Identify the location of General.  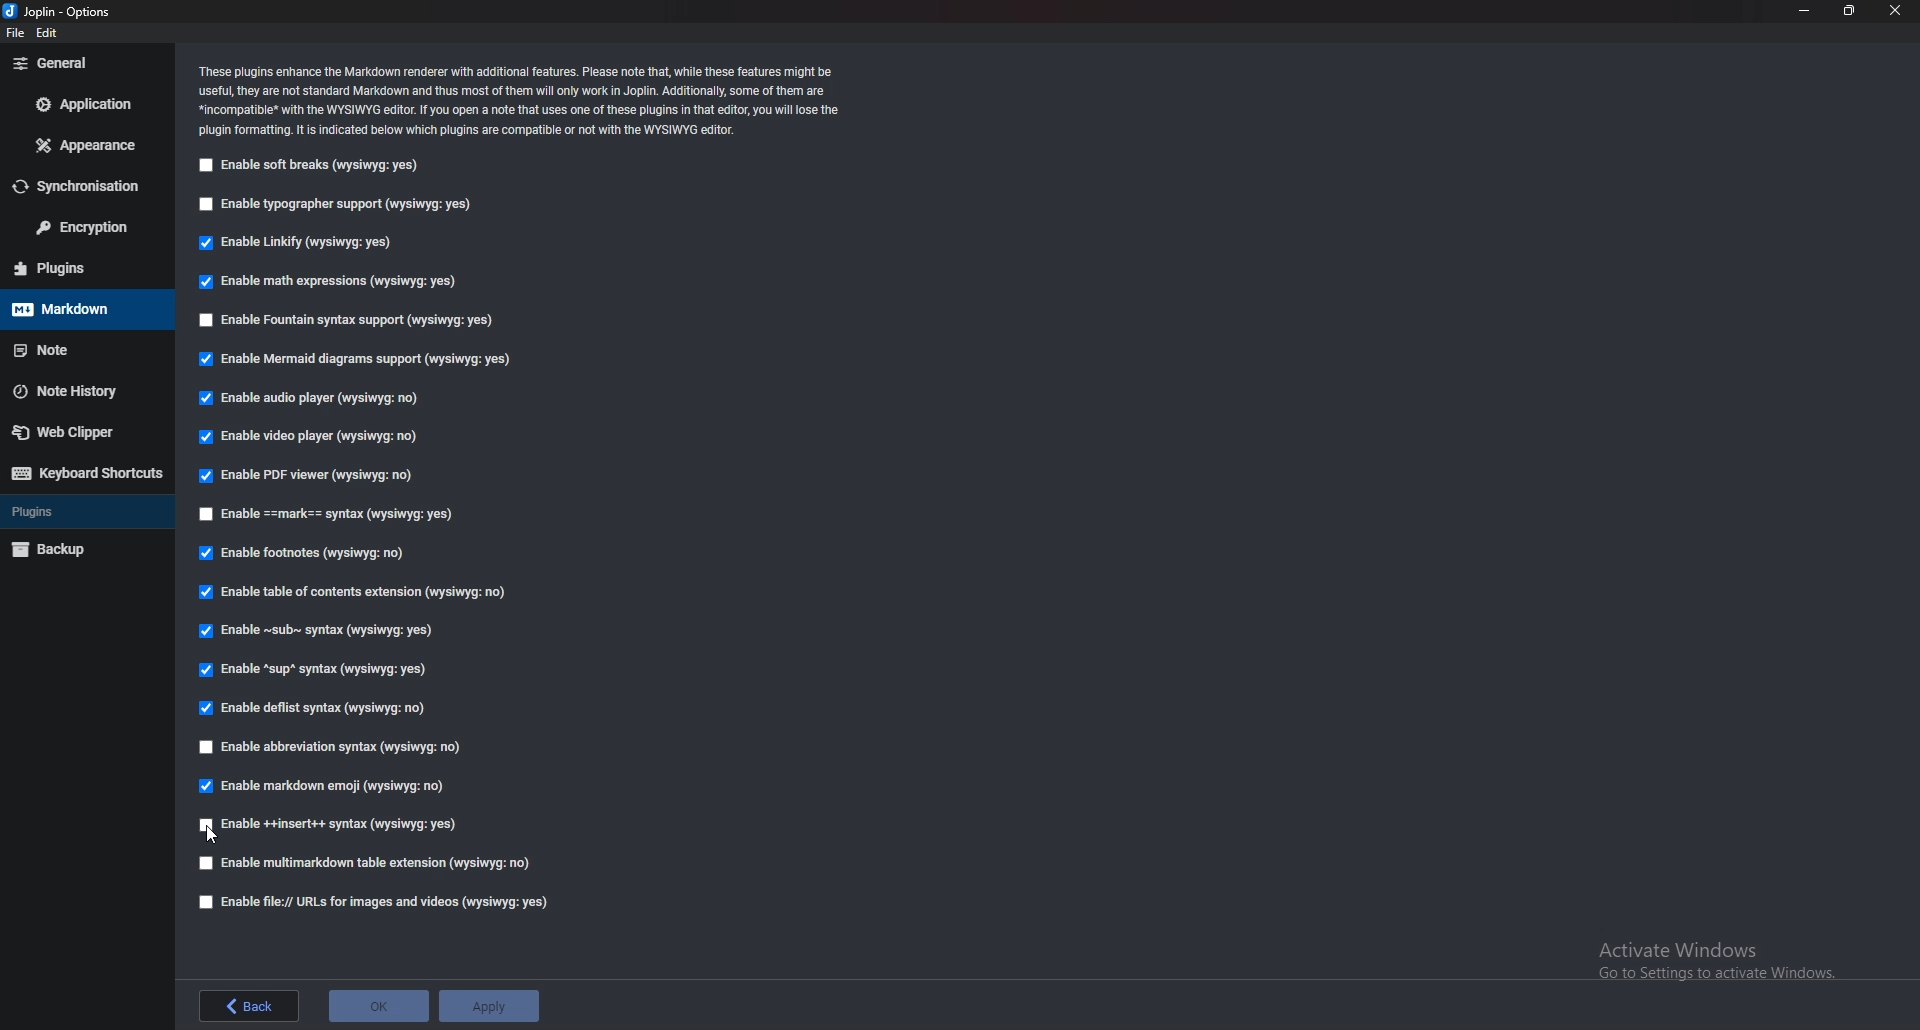
(83, 64).